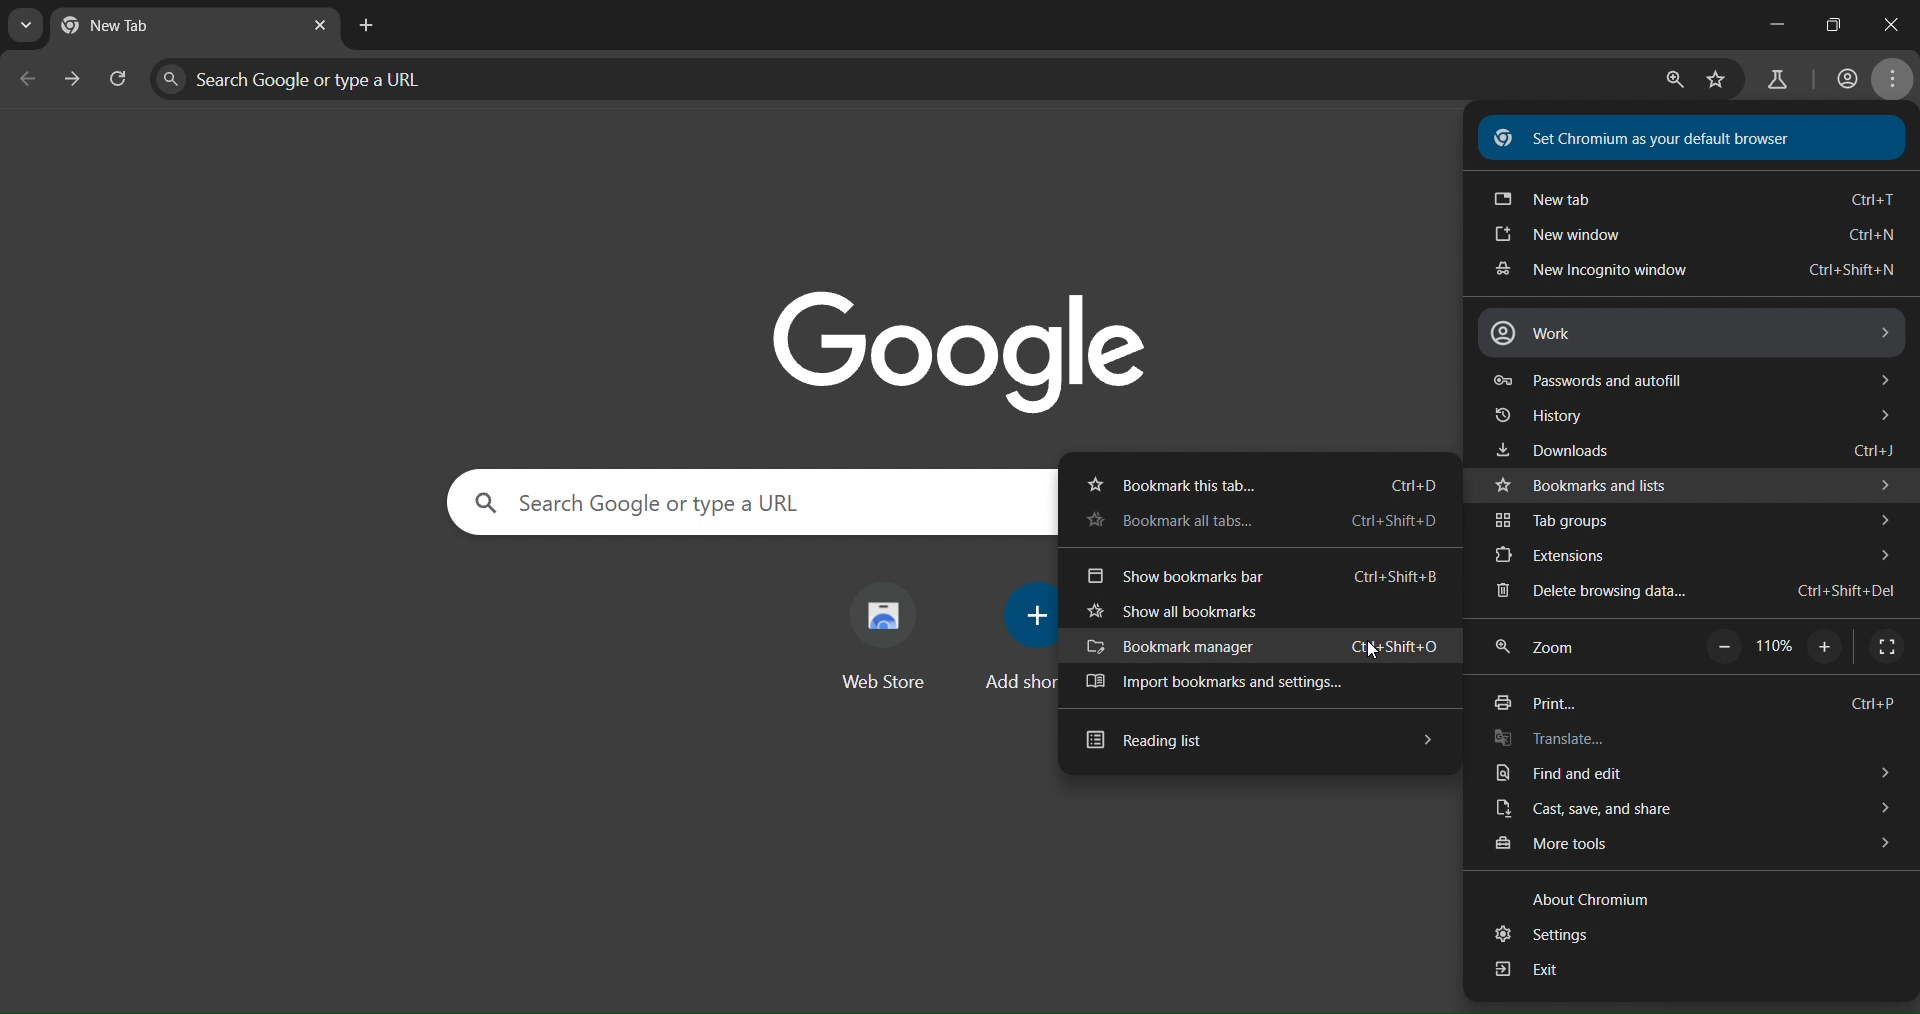  Describe the element at coordinates (319, 27) in the screenshot. I see `close page` at that location.